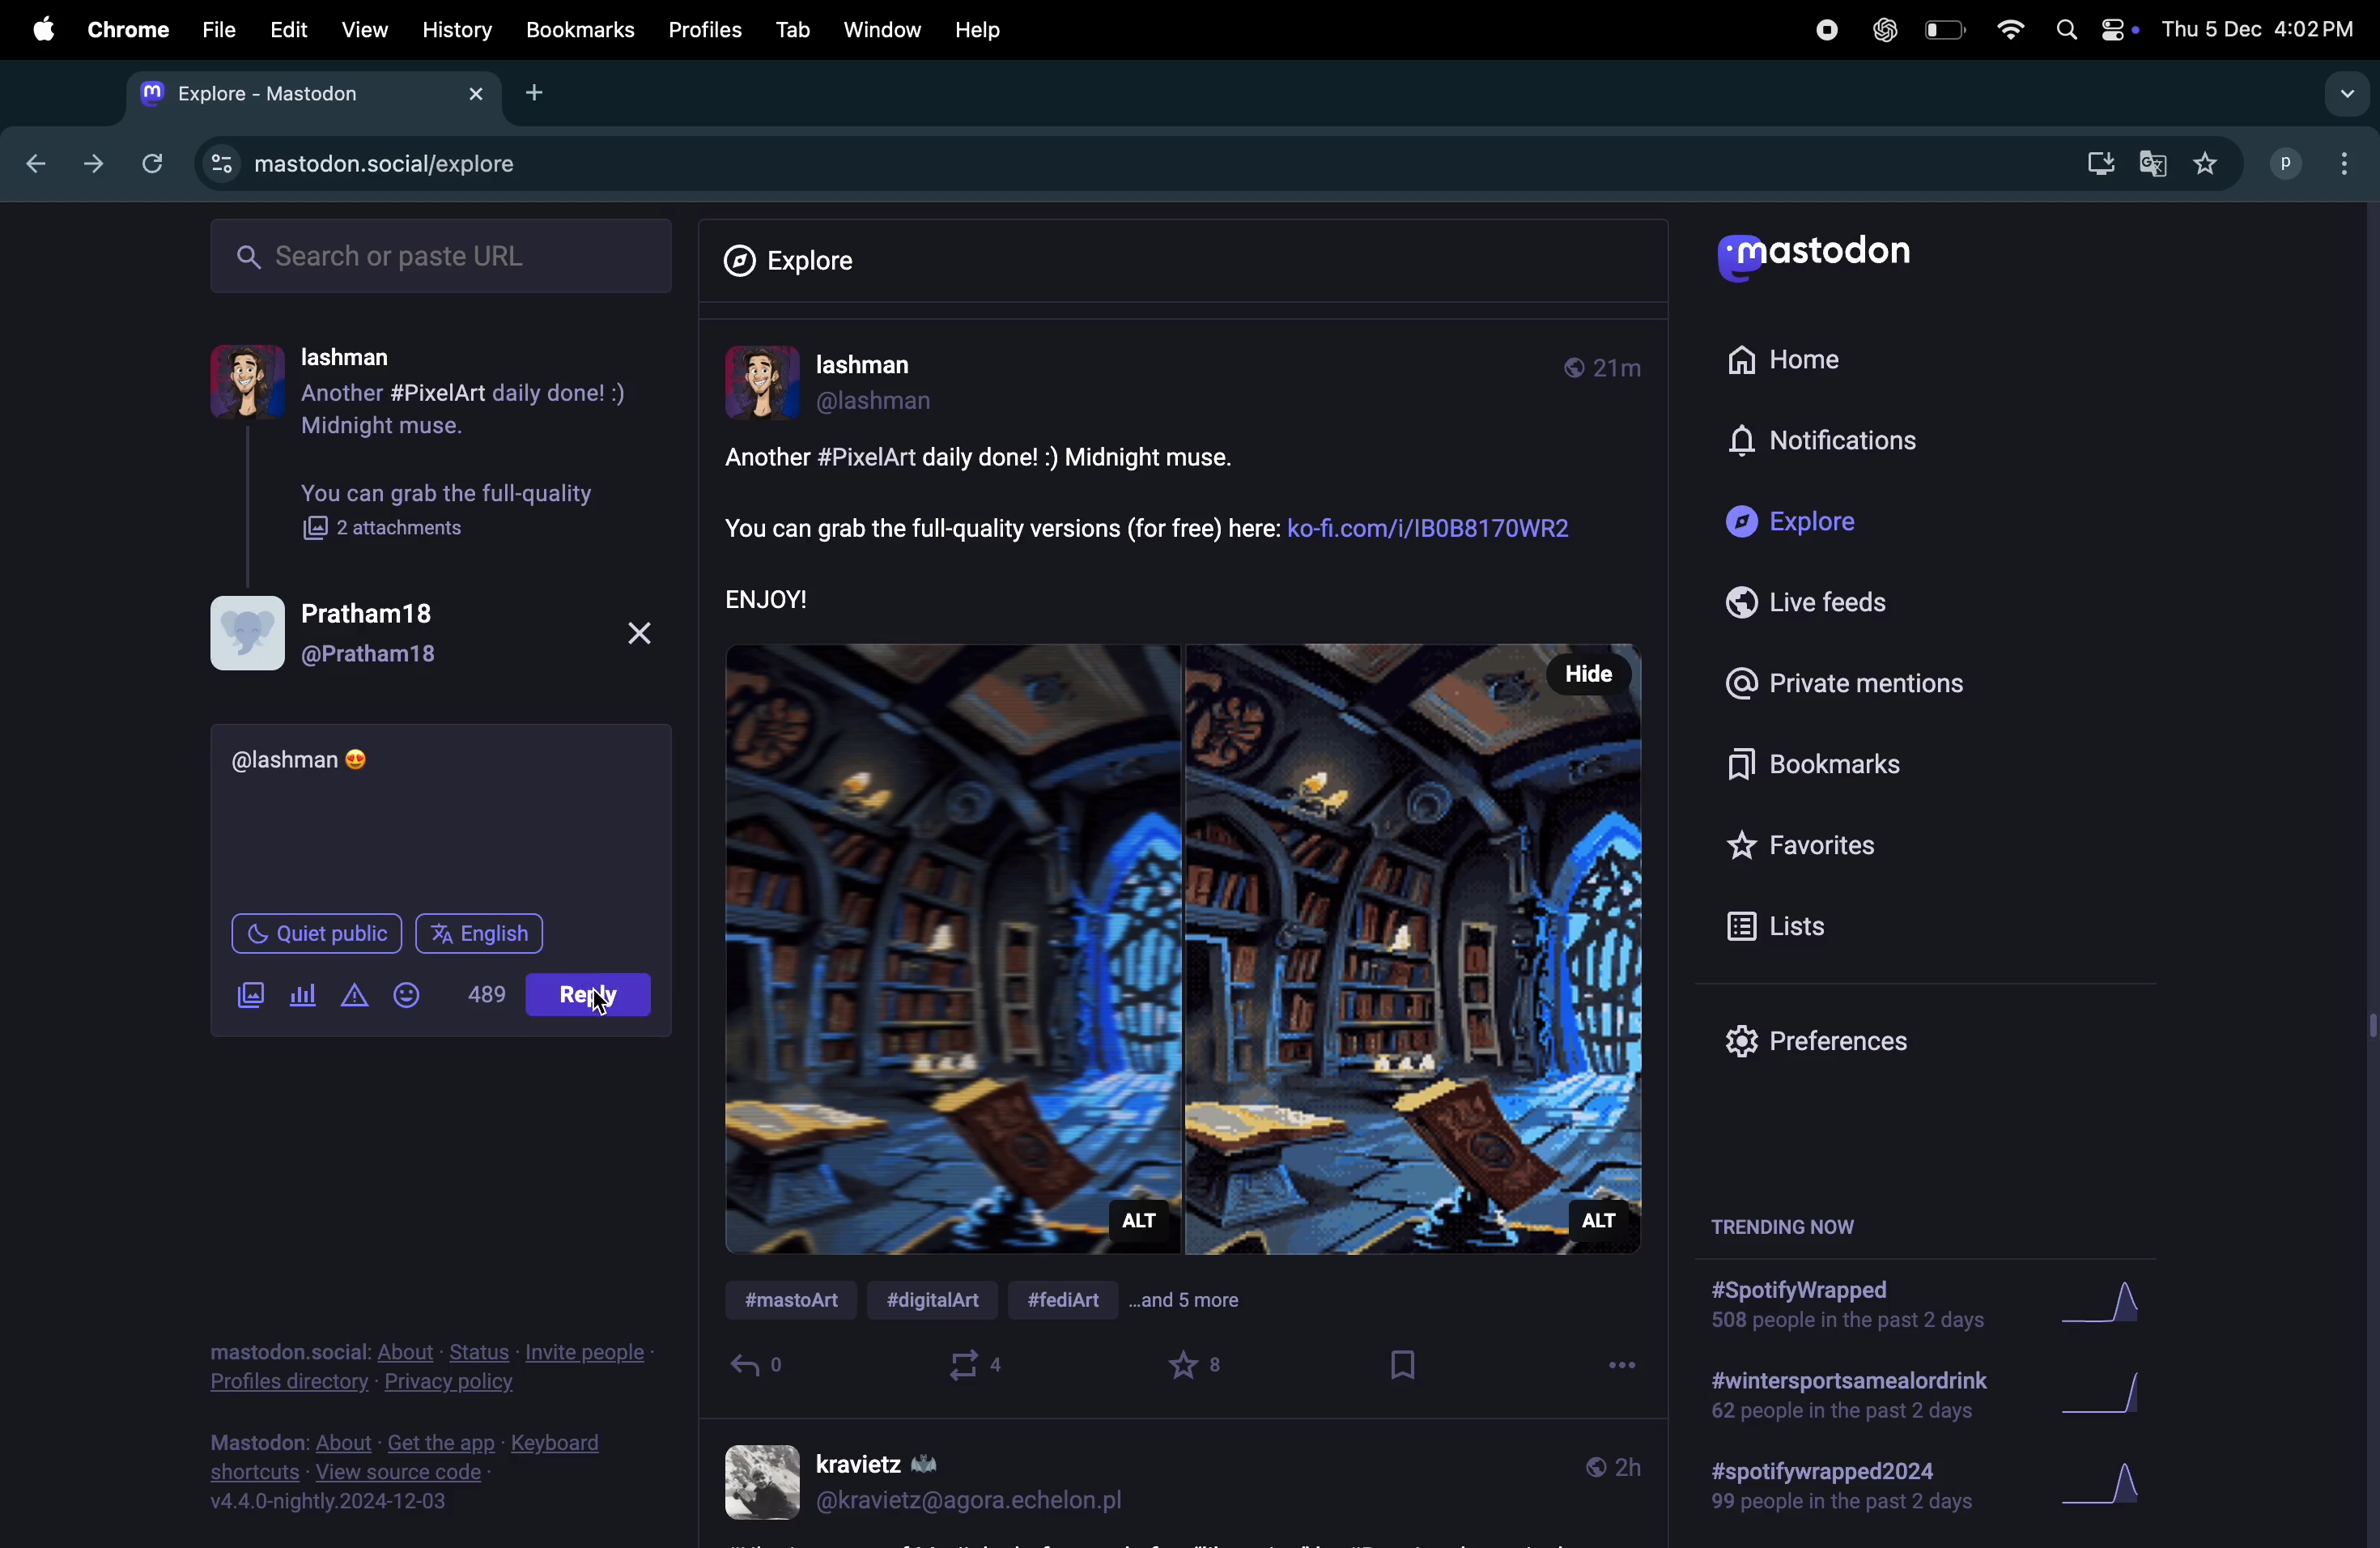 Image resolution: width=2380 pixels, height=1548 pixels. I want to click on graph, so click(2111, 1308).